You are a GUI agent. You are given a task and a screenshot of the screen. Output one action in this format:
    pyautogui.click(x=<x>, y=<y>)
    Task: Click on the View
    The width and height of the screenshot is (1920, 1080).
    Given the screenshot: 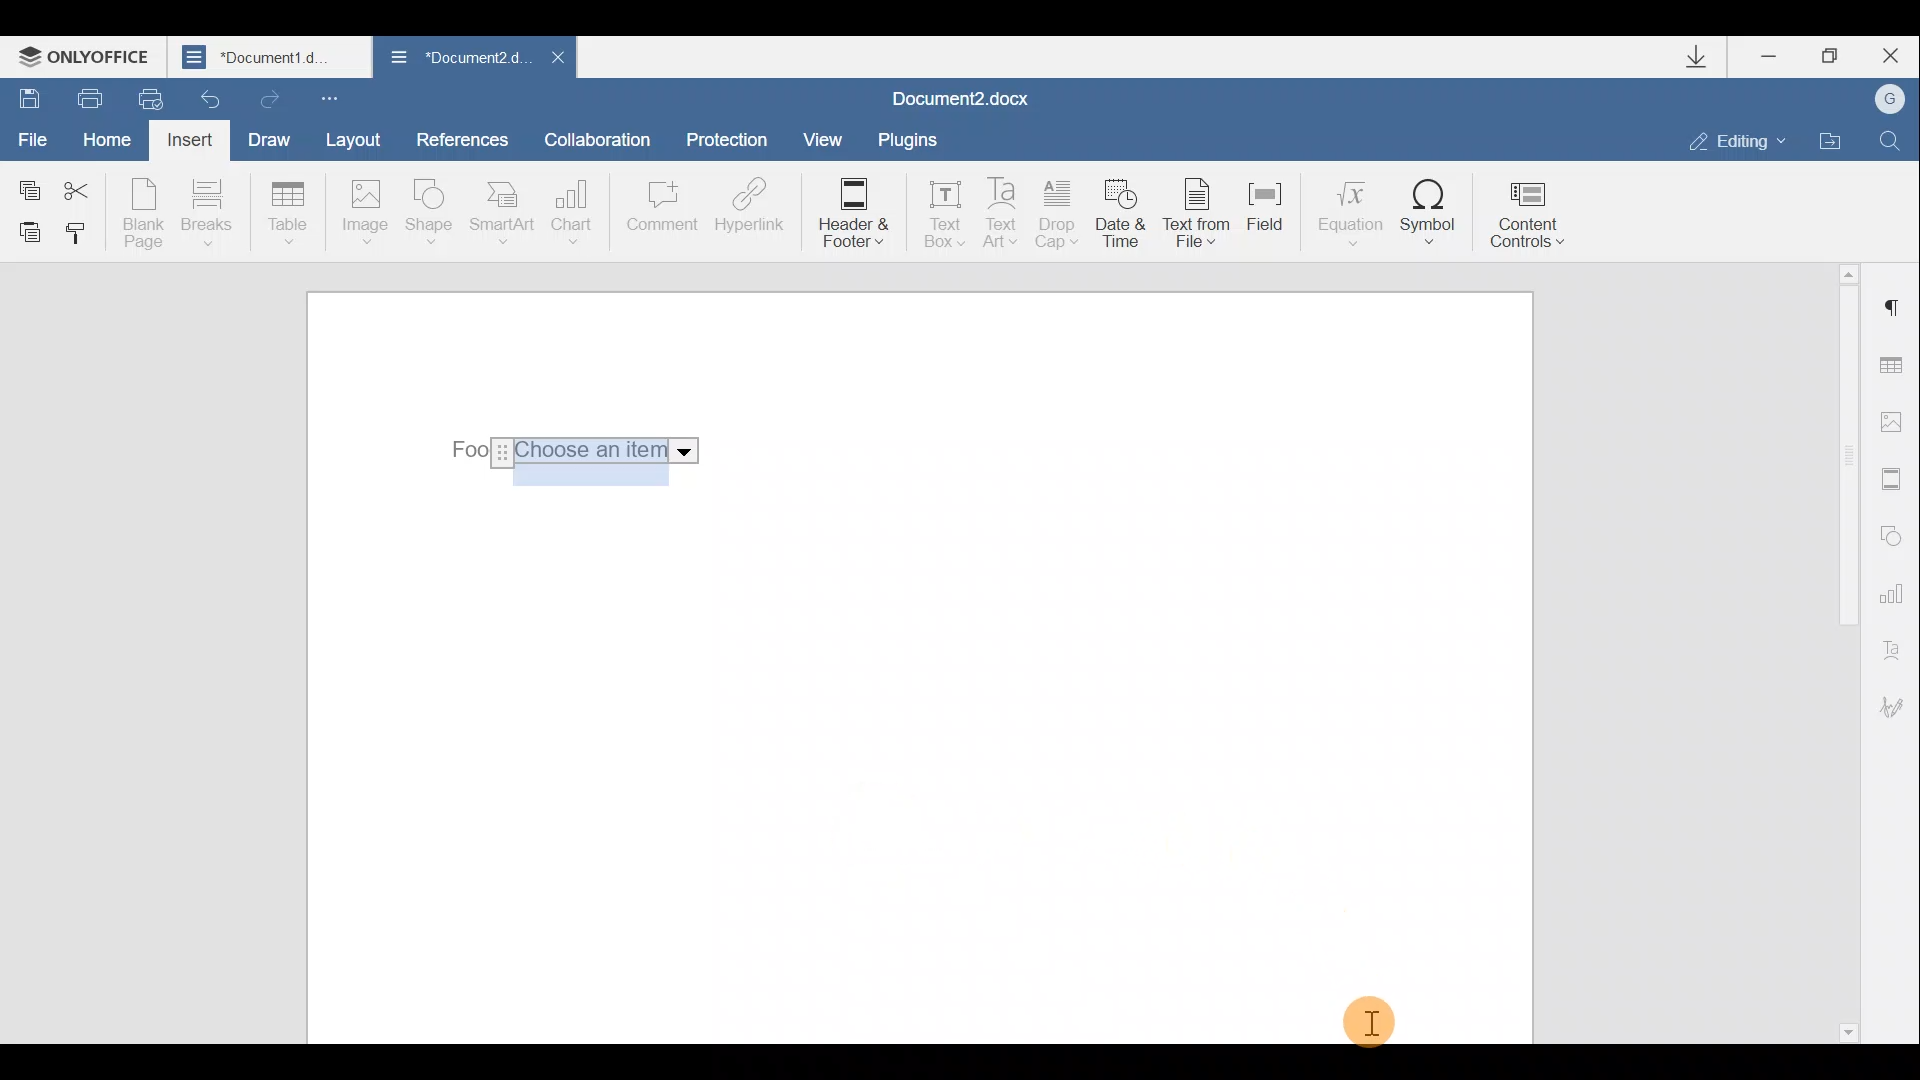 What is the action you would take?
    pyautogui.click(x=824, y=138)
    